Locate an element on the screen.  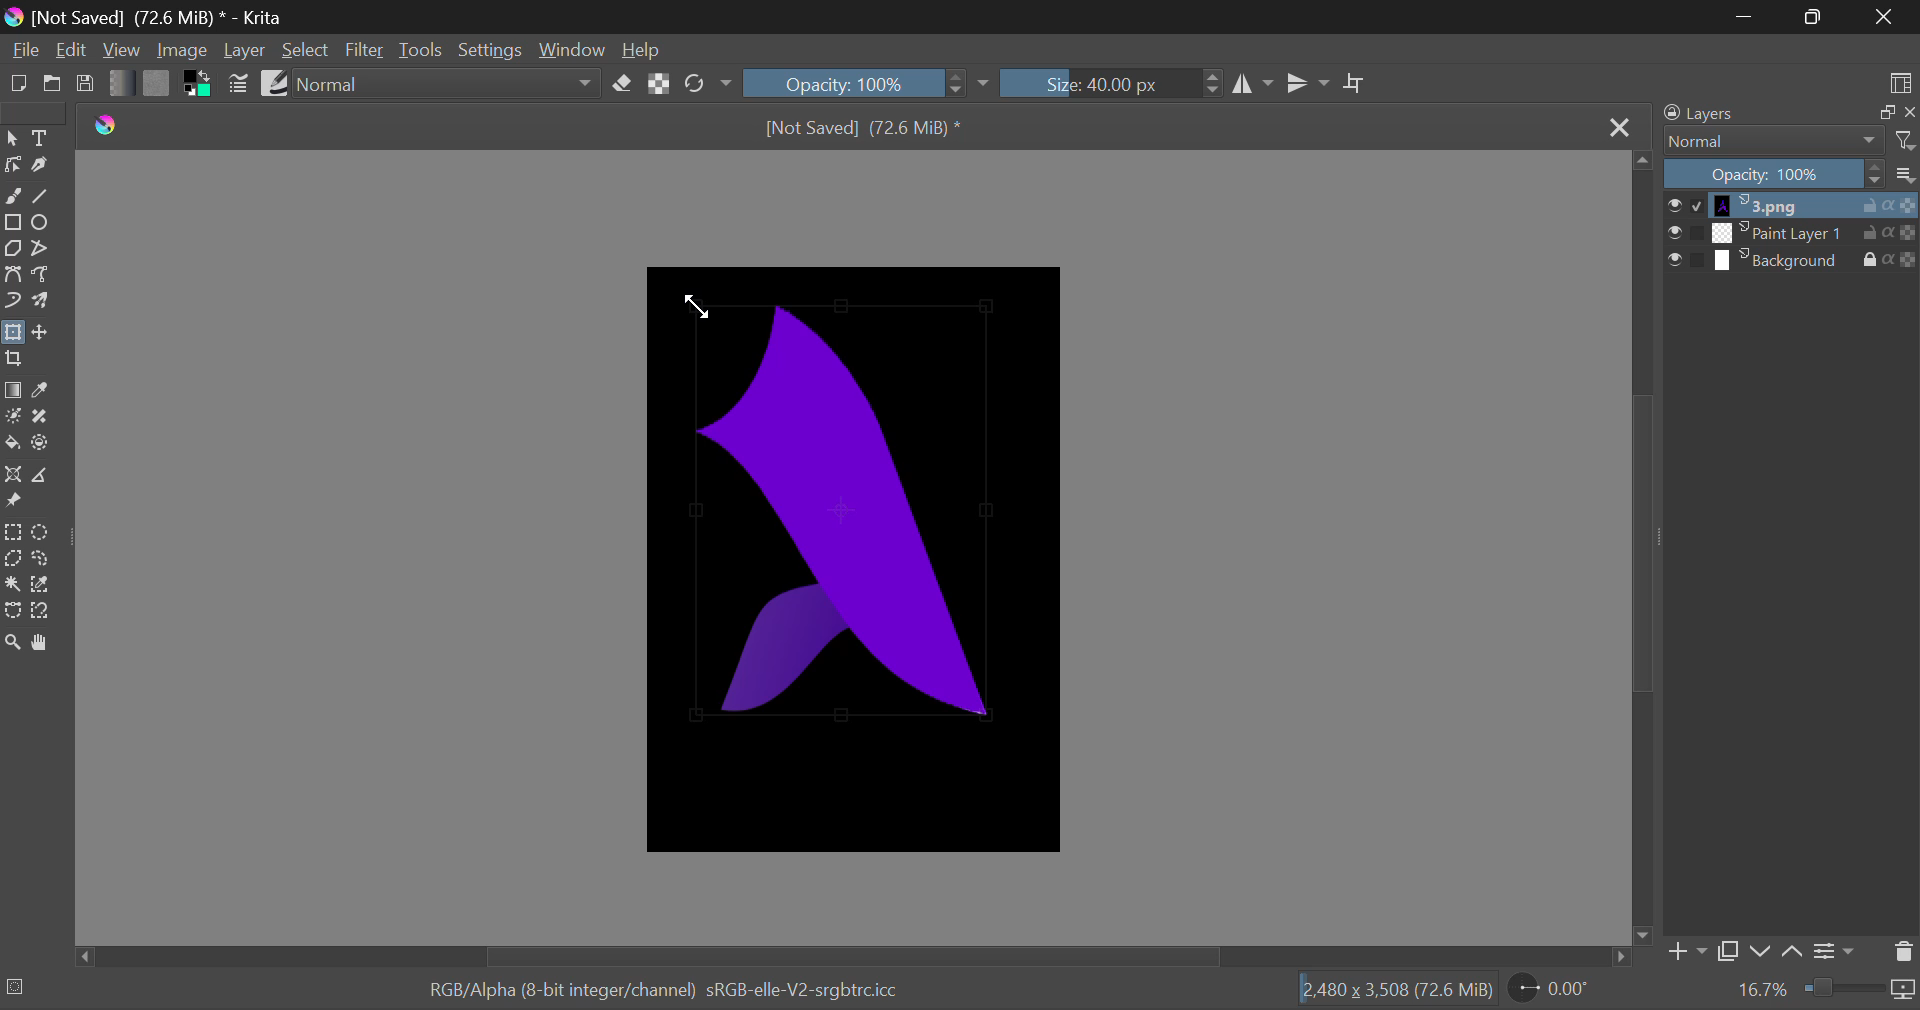
more options is located at coordinates (1903, 176).